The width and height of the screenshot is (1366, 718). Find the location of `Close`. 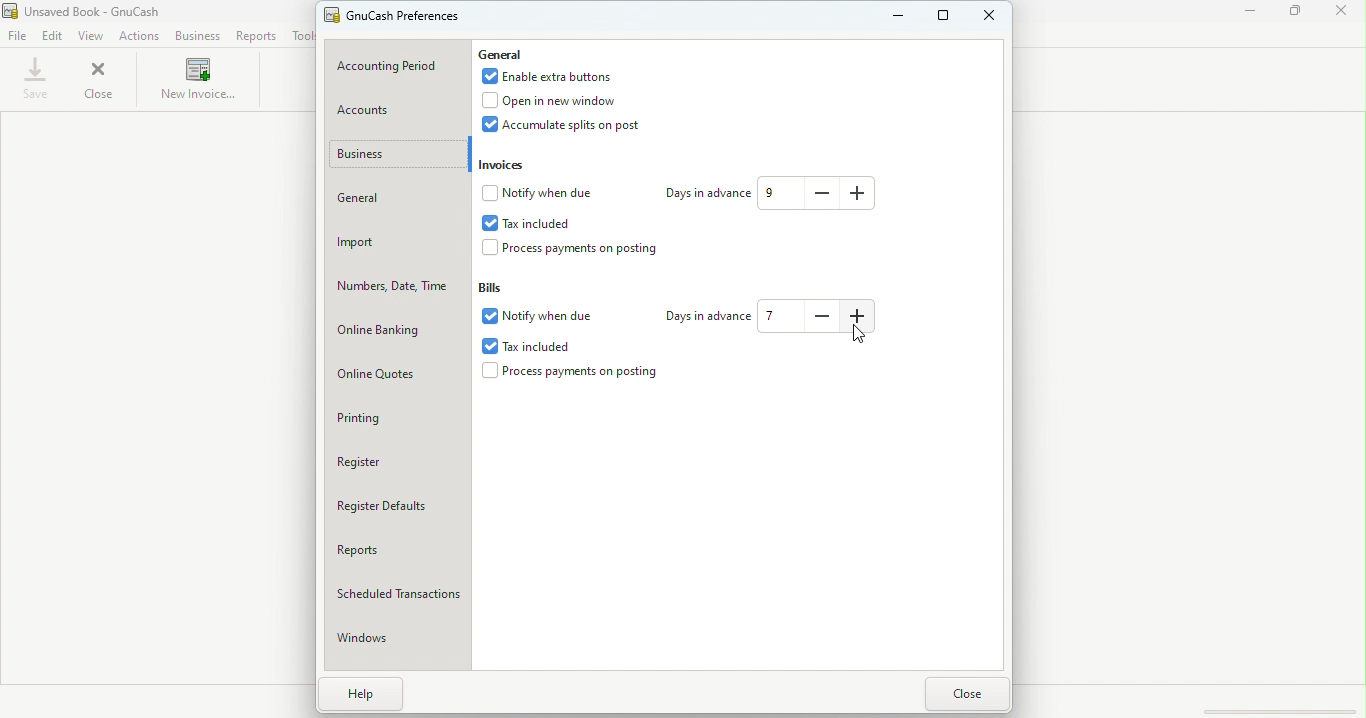

Close is located at coordinates (101, 81).